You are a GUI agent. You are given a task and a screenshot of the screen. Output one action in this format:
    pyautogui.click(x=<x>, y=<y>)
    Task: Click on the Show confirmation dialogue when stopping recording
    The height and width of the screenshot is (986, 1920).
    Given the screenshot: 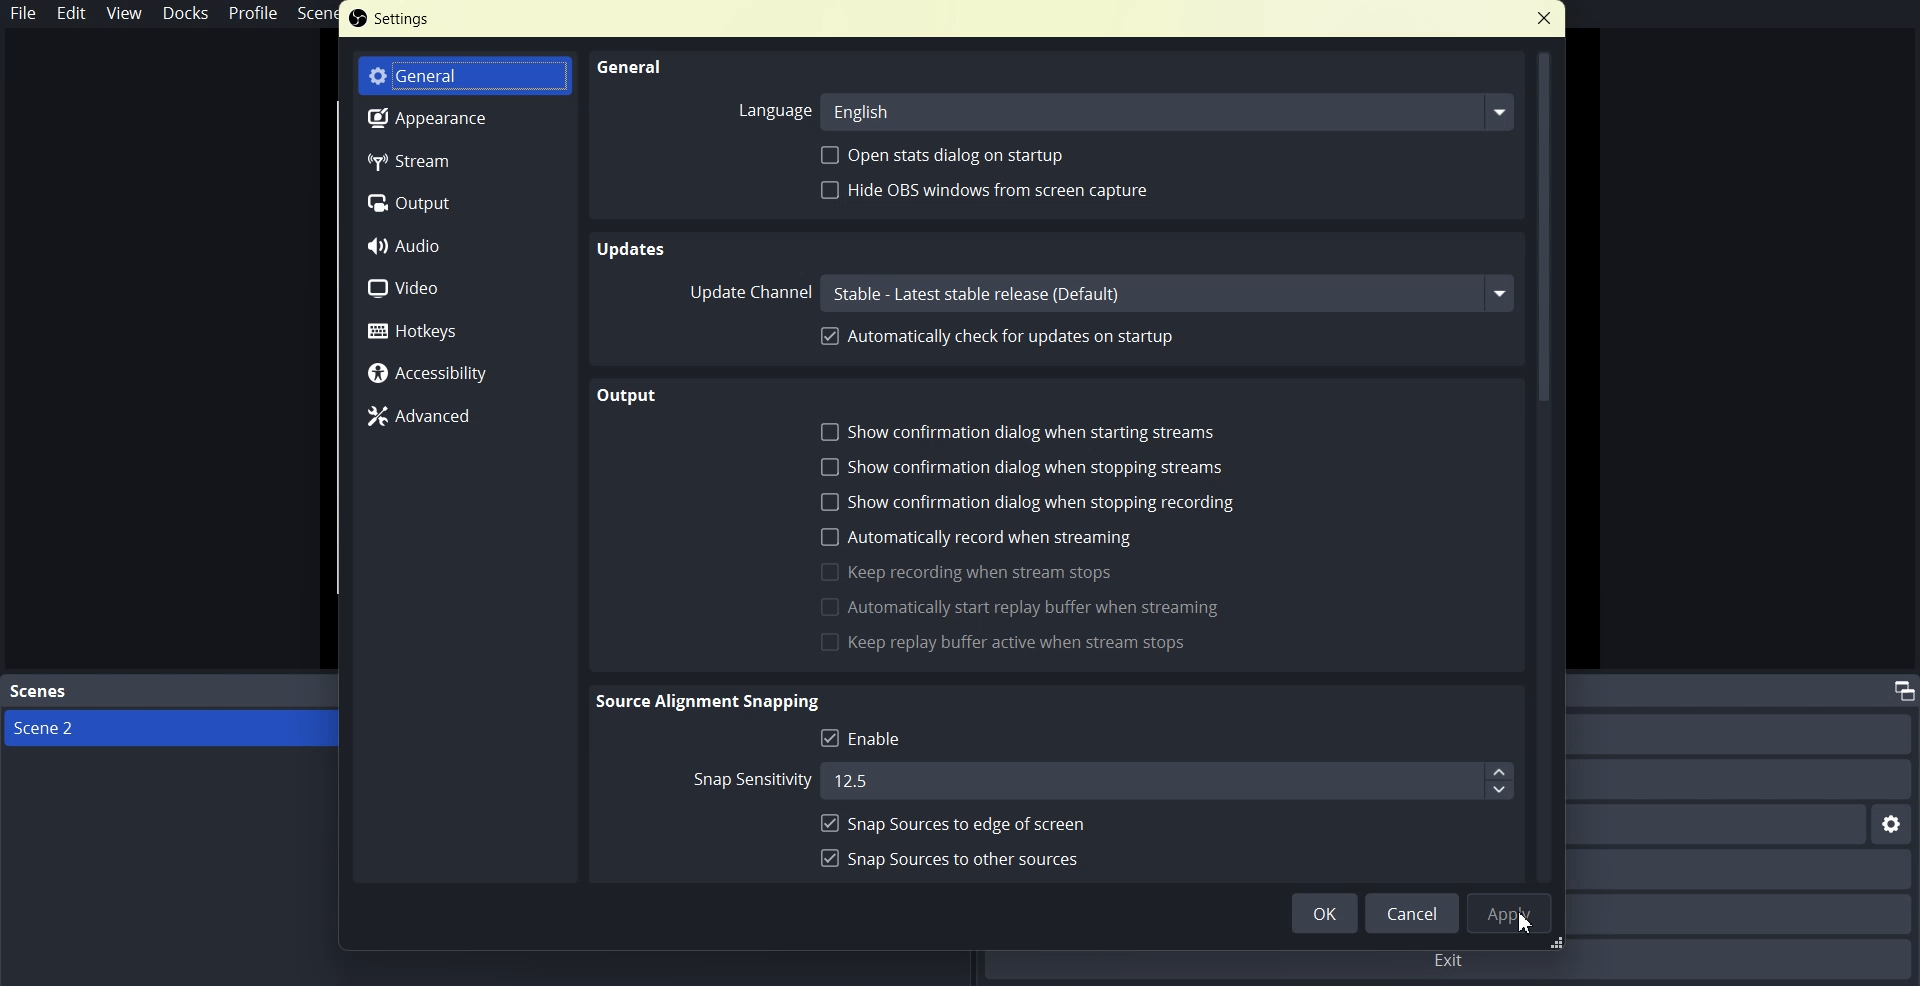 What is the action you would take?
    pyautogui.click(x=1029, y=501)
    